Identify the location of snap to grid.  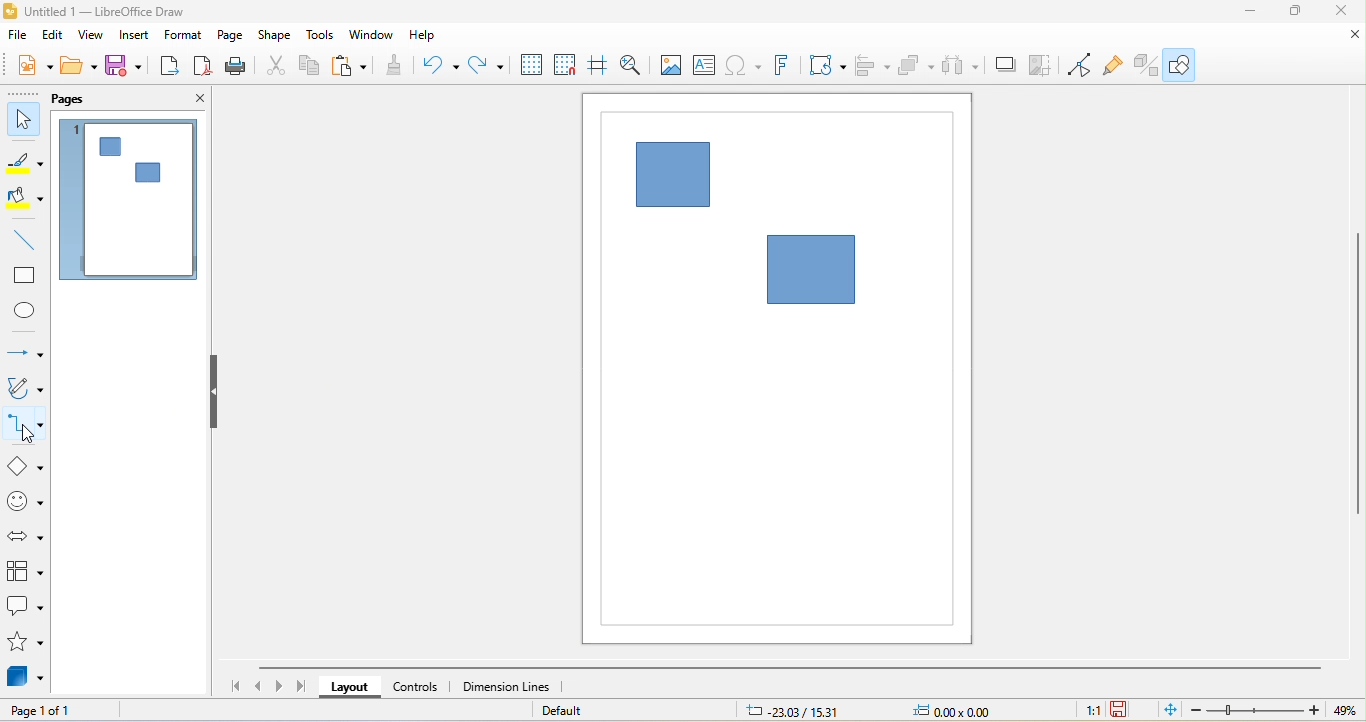
(570, 65).